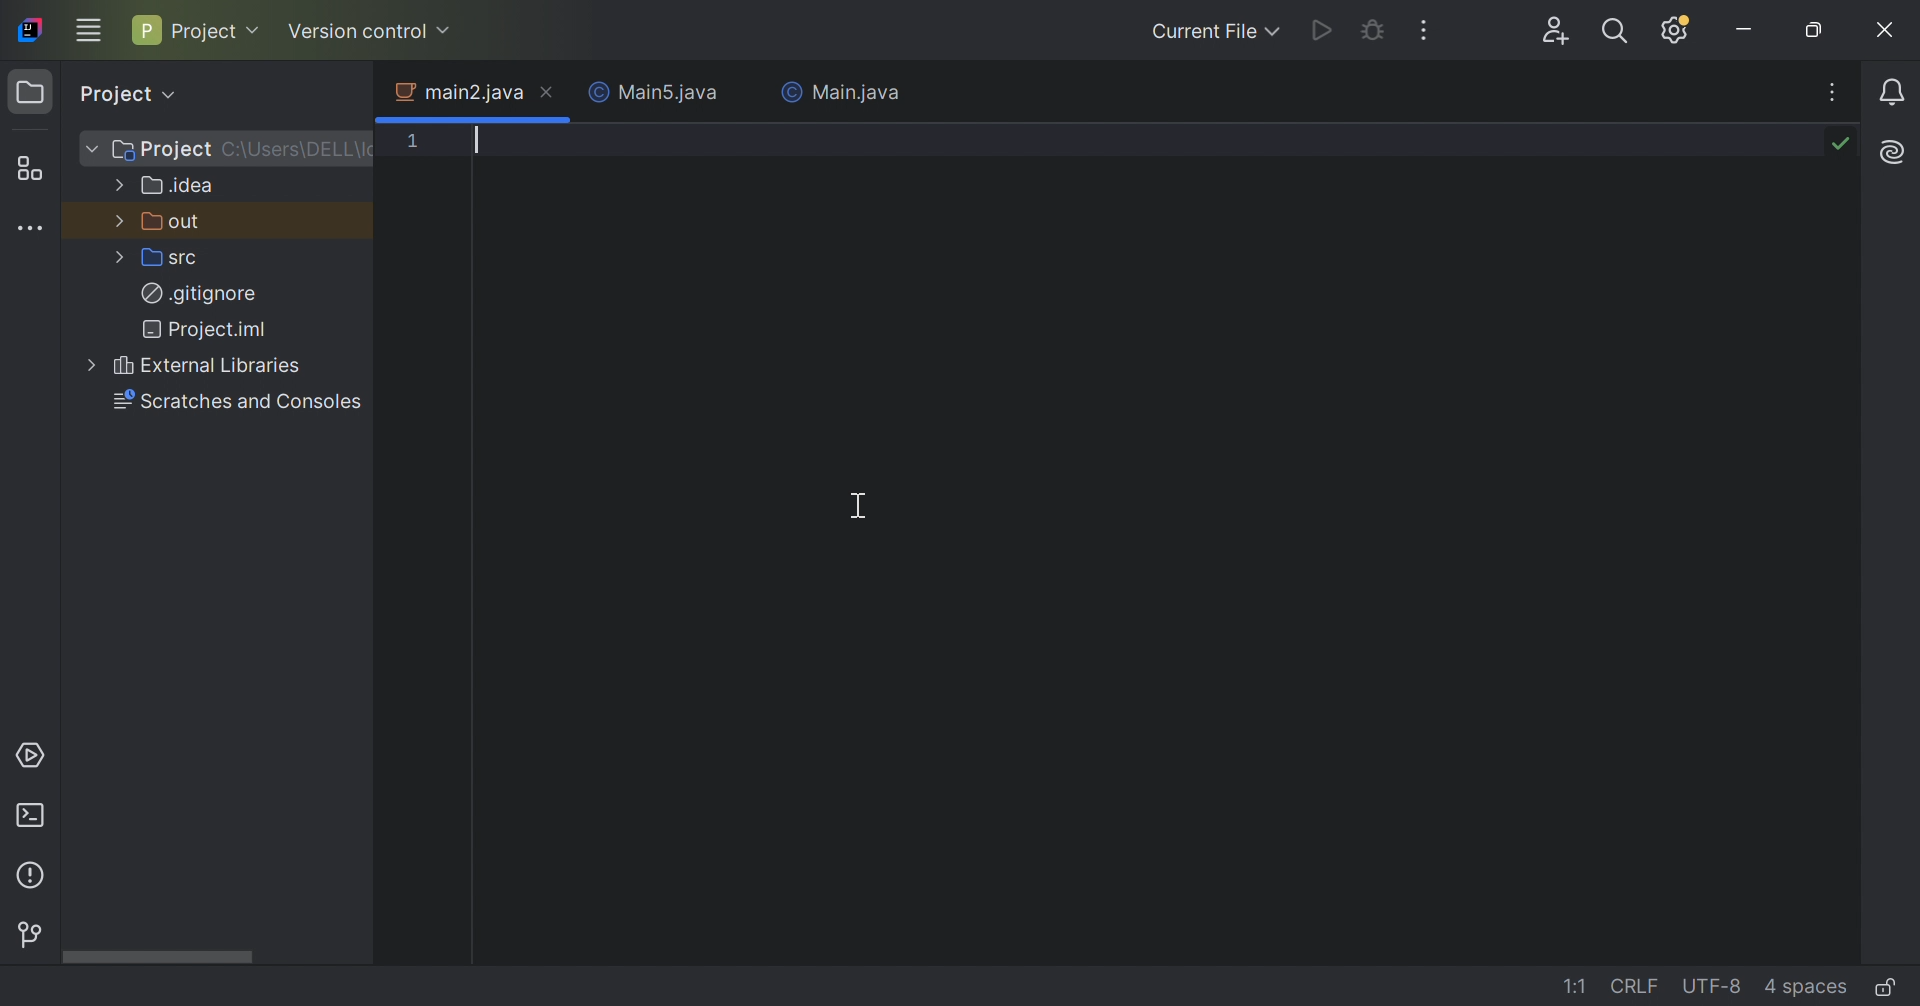  Describe the element at coordinates (298, 149) in the screenshot. I see `C\:Users\DELL\` at that location.